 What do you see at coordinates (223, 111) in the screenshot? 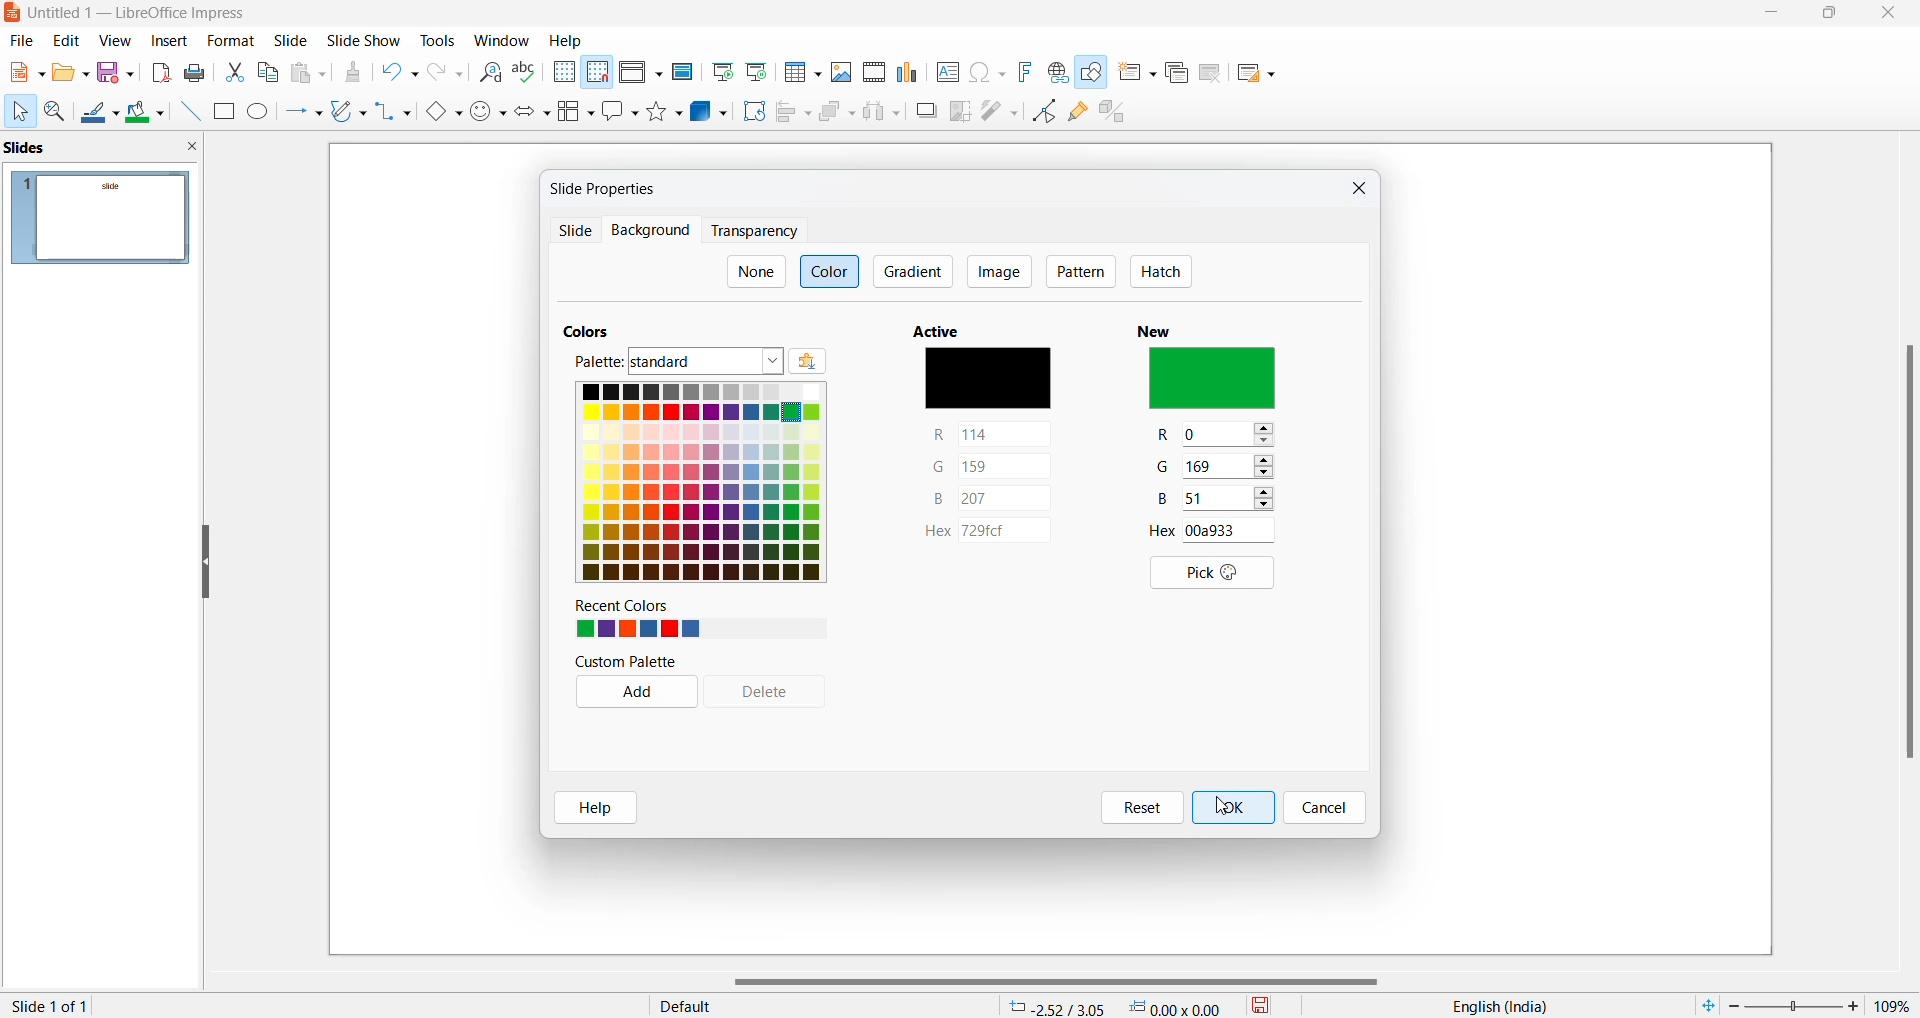
I see `rectangle ` at bounding box center [223, 111].